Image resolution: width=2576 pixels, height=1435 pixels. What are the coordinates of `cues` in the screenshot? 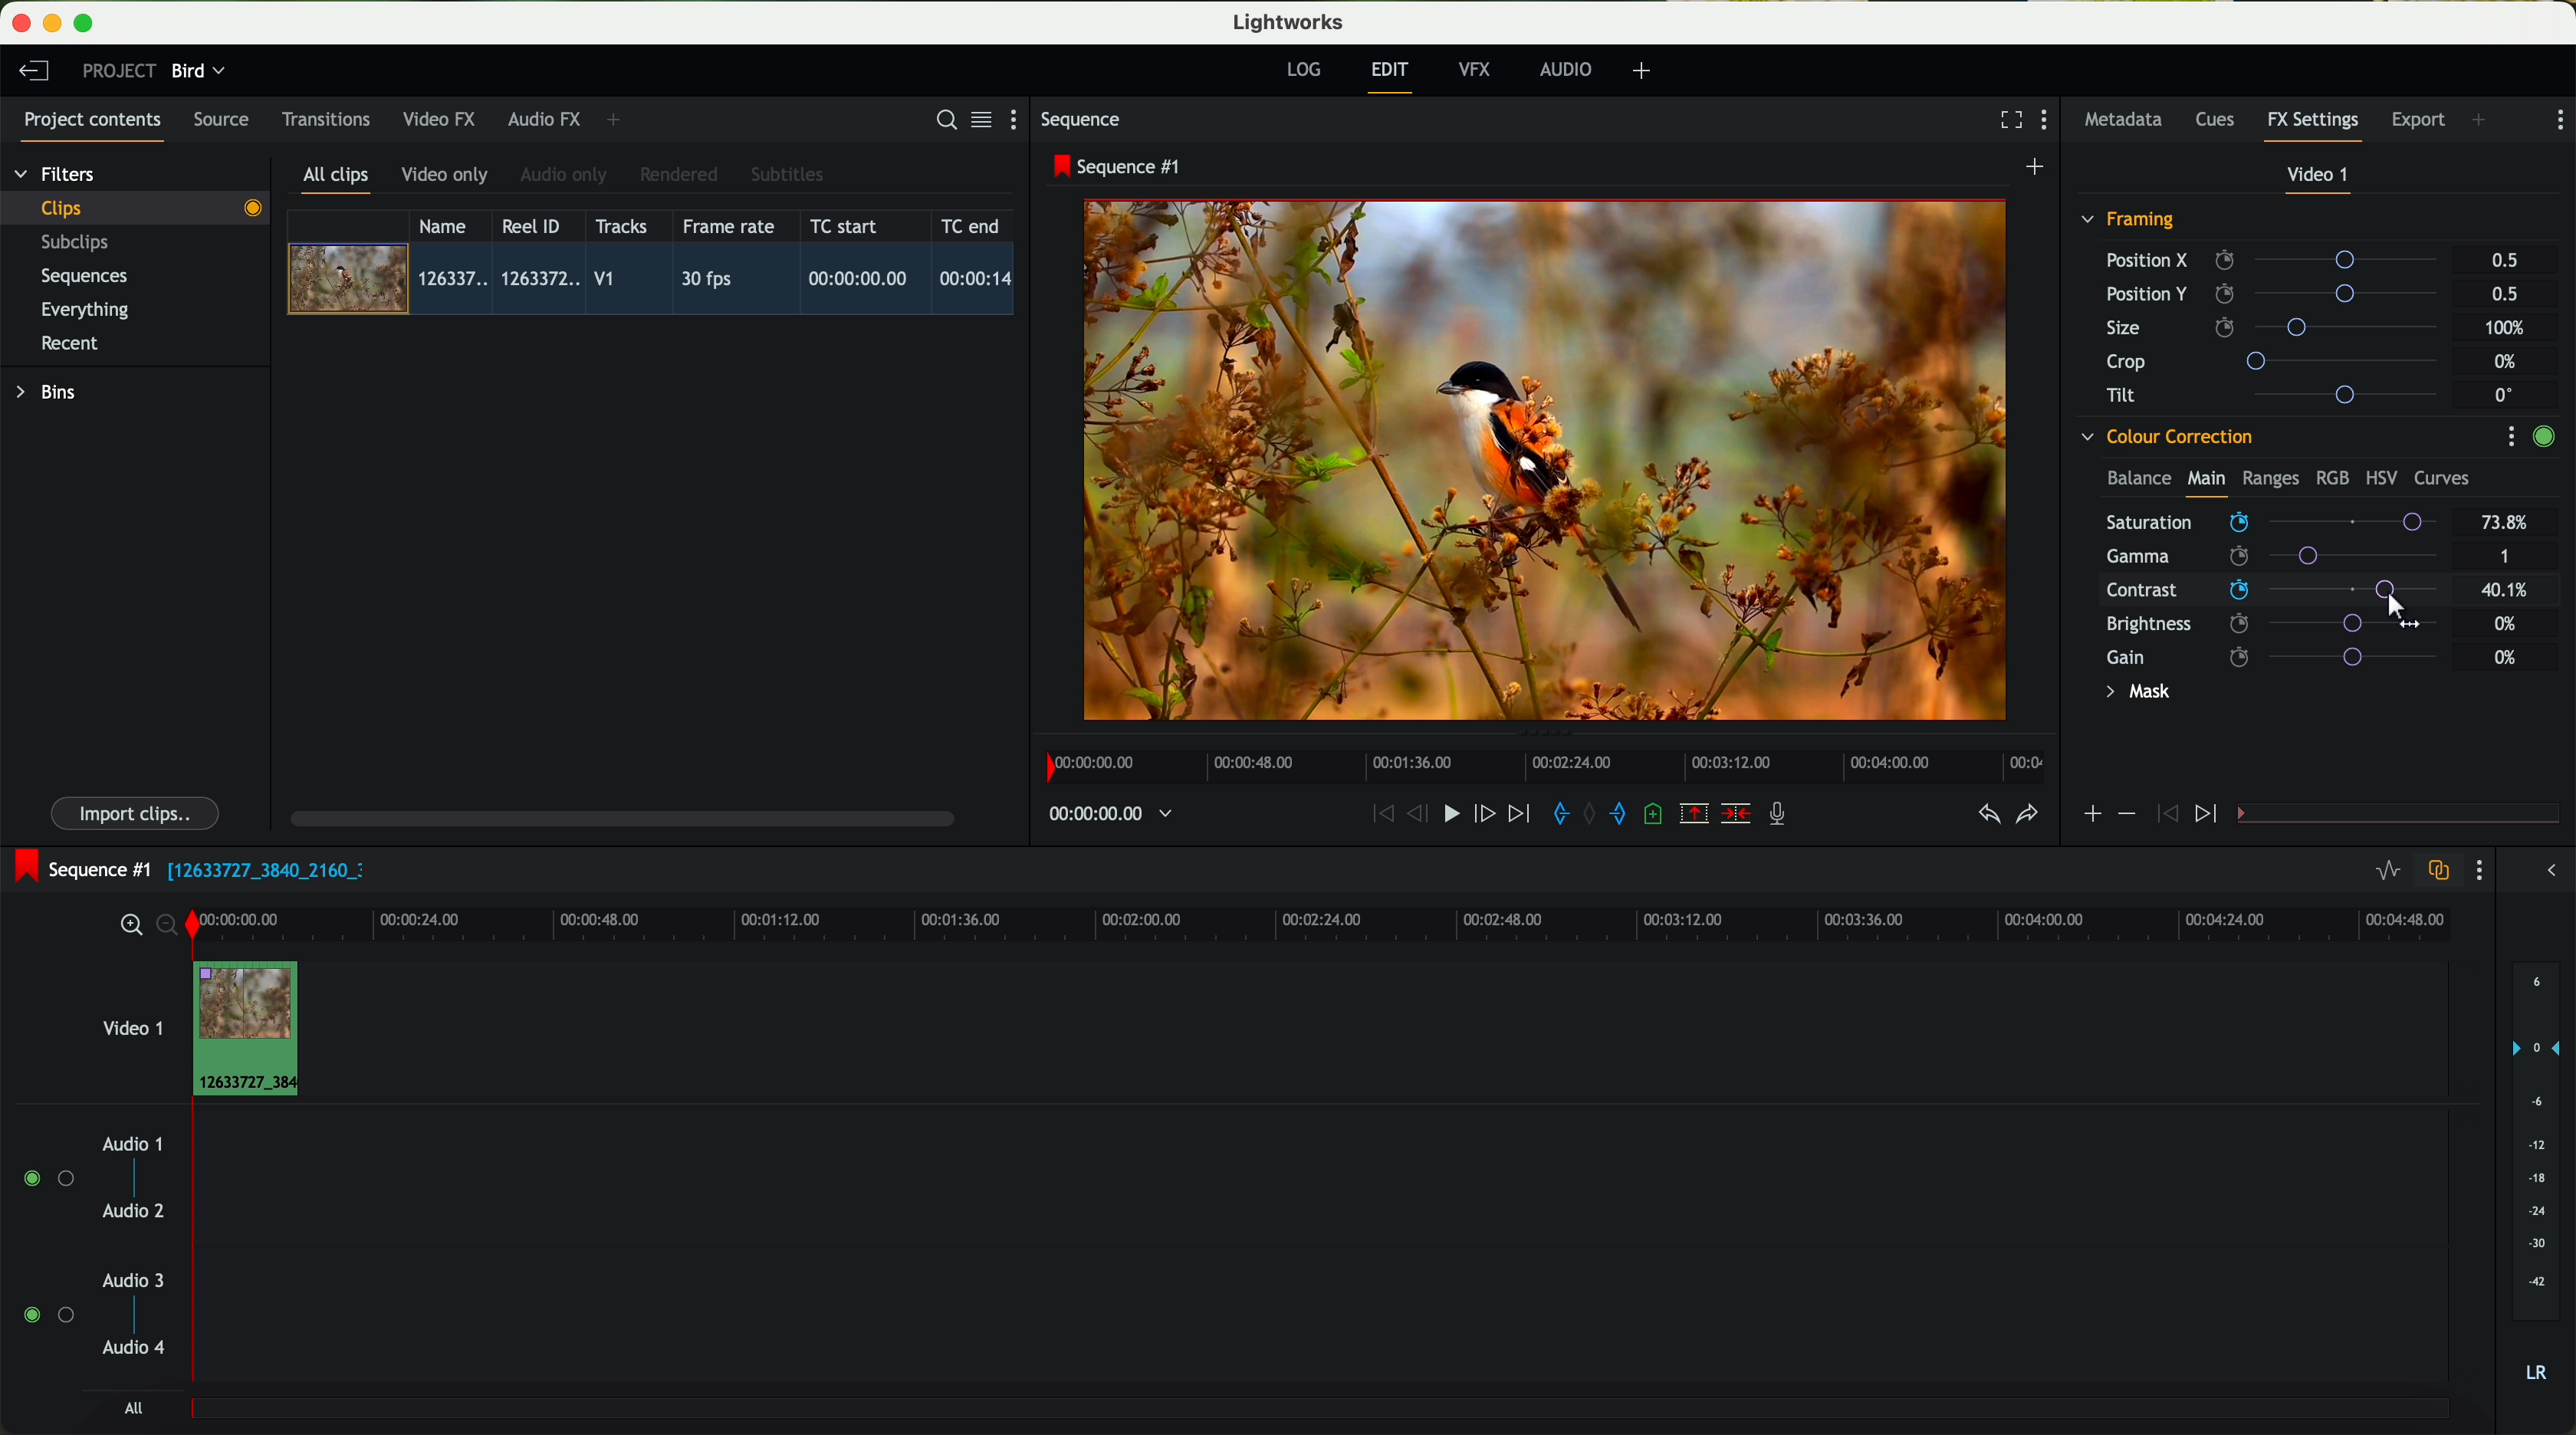 It's located at (2221, 121).